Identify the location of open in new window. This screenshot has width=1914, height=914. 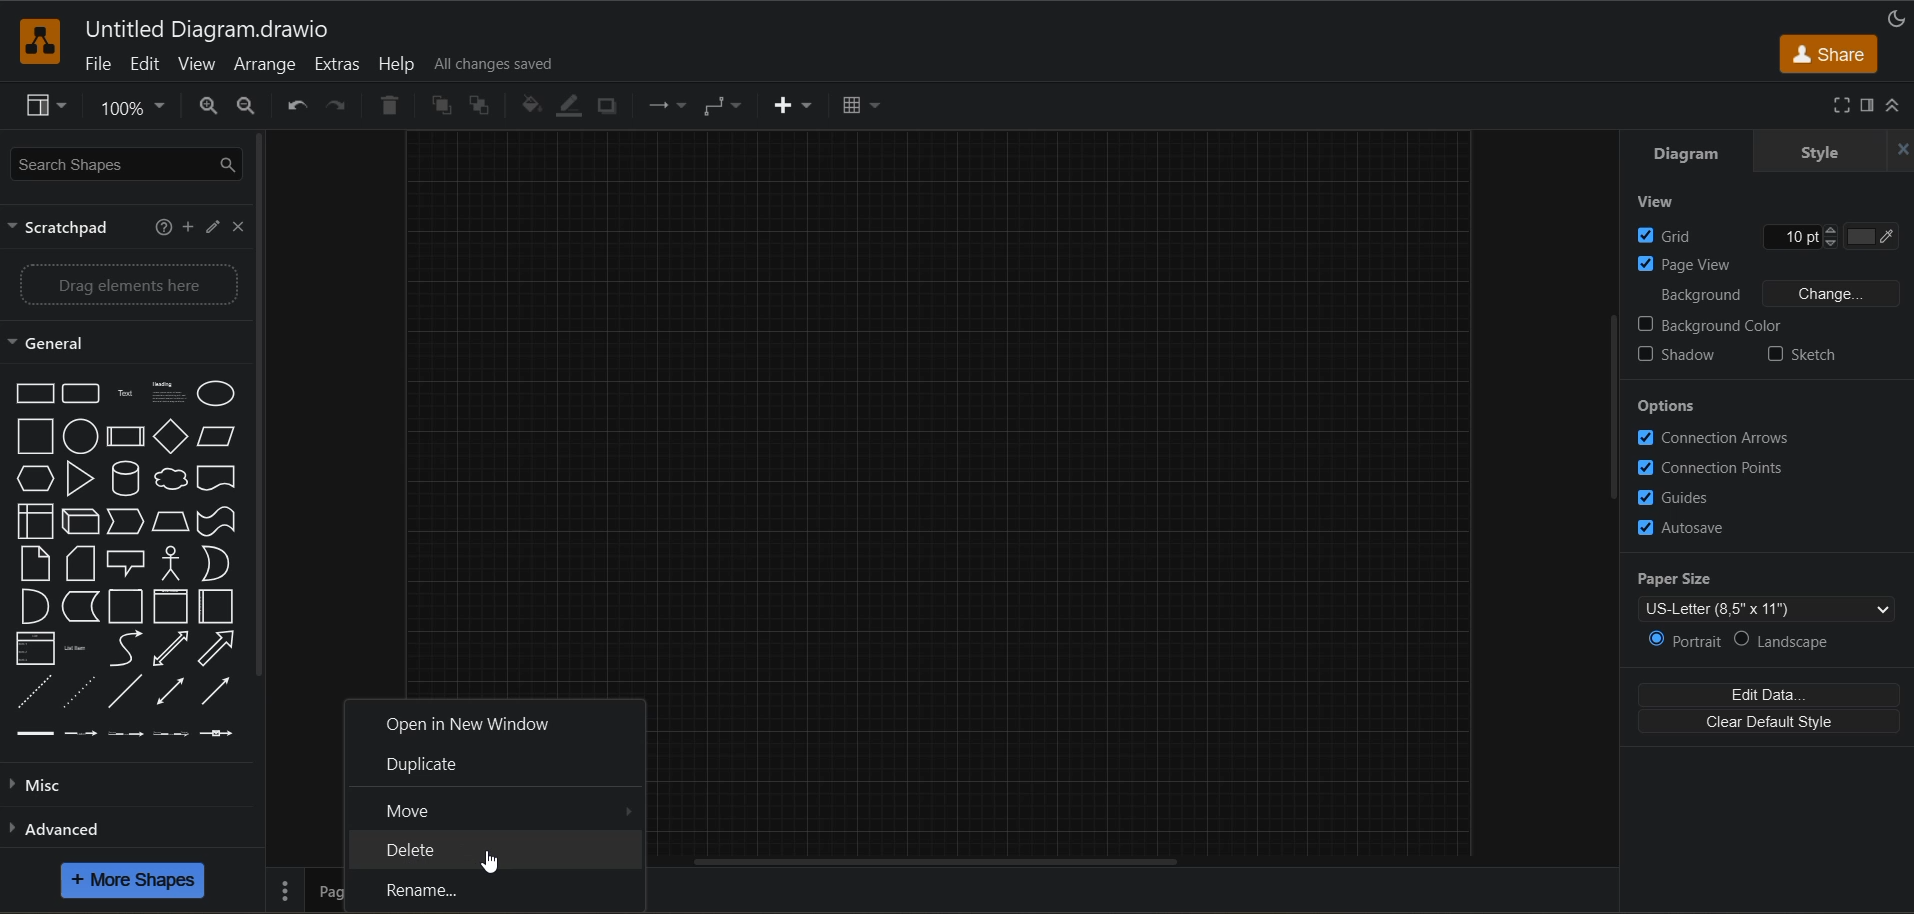
(473, 726).